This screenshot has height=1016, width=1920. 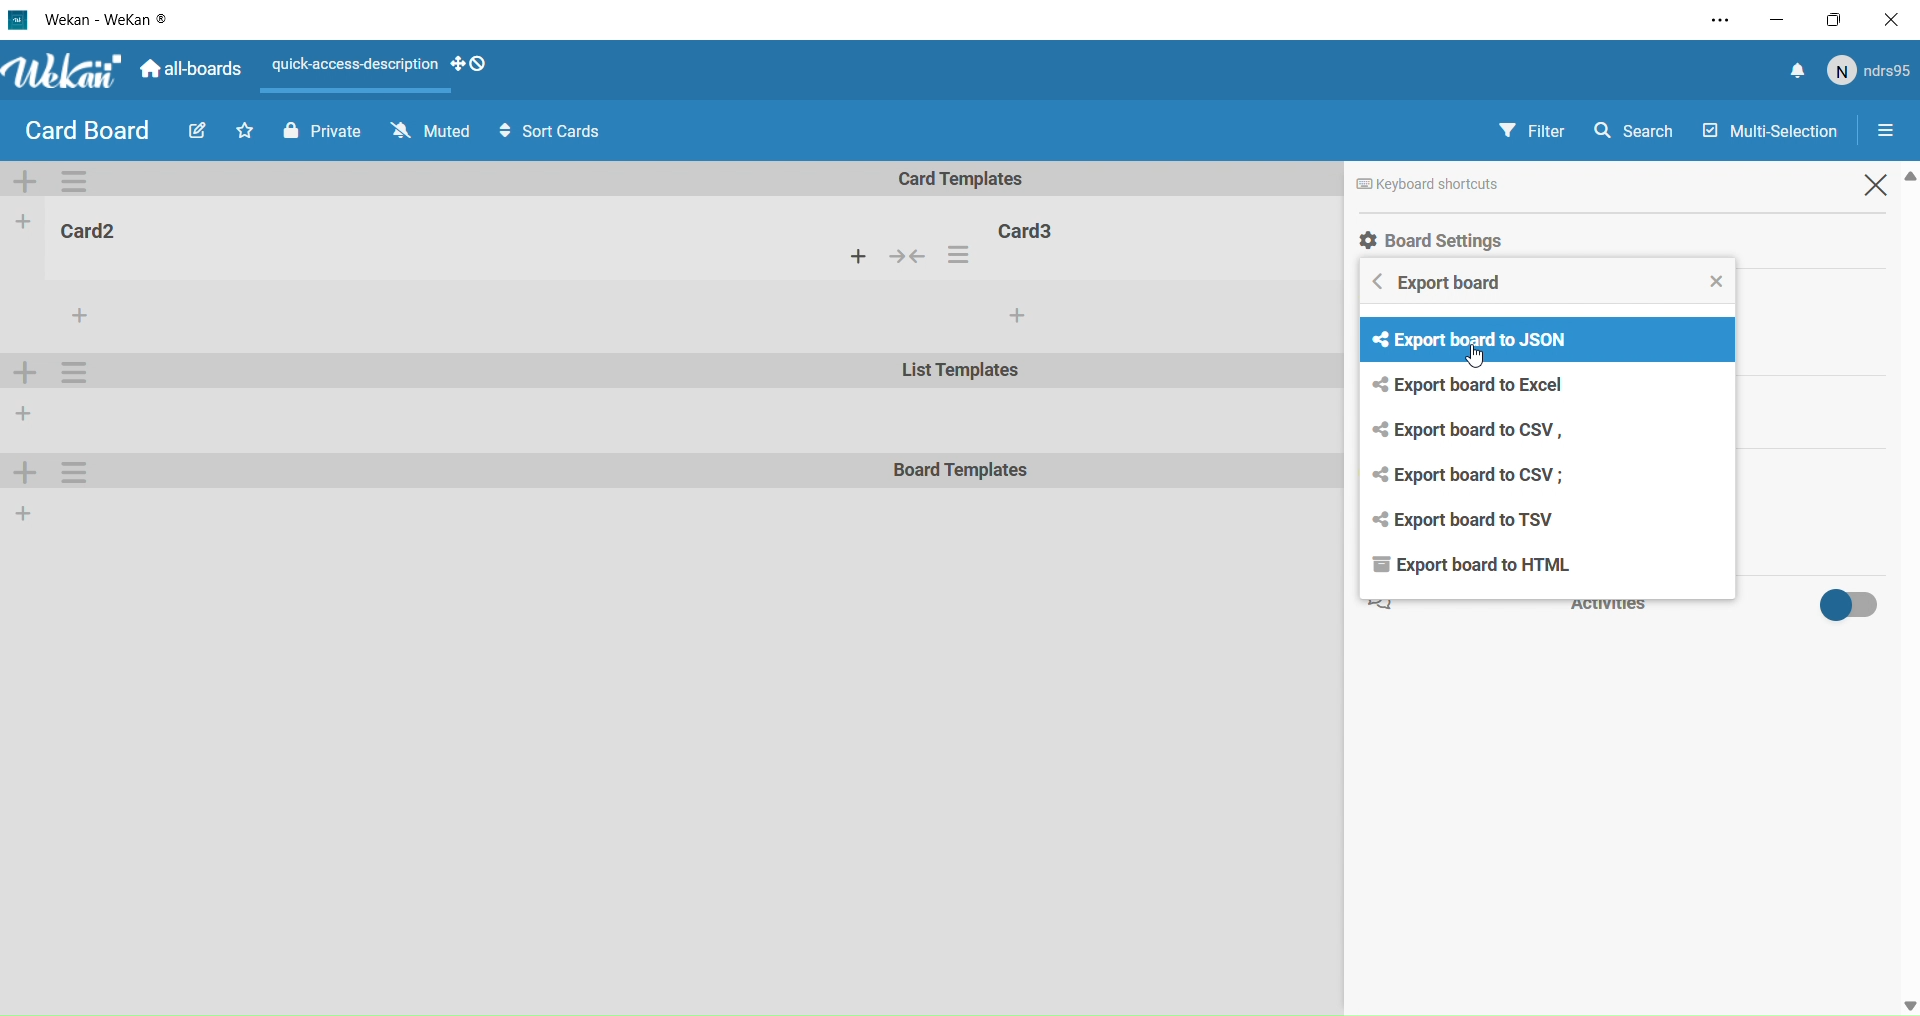 I want to click on Export JSON, so click(x=1465, y=339).